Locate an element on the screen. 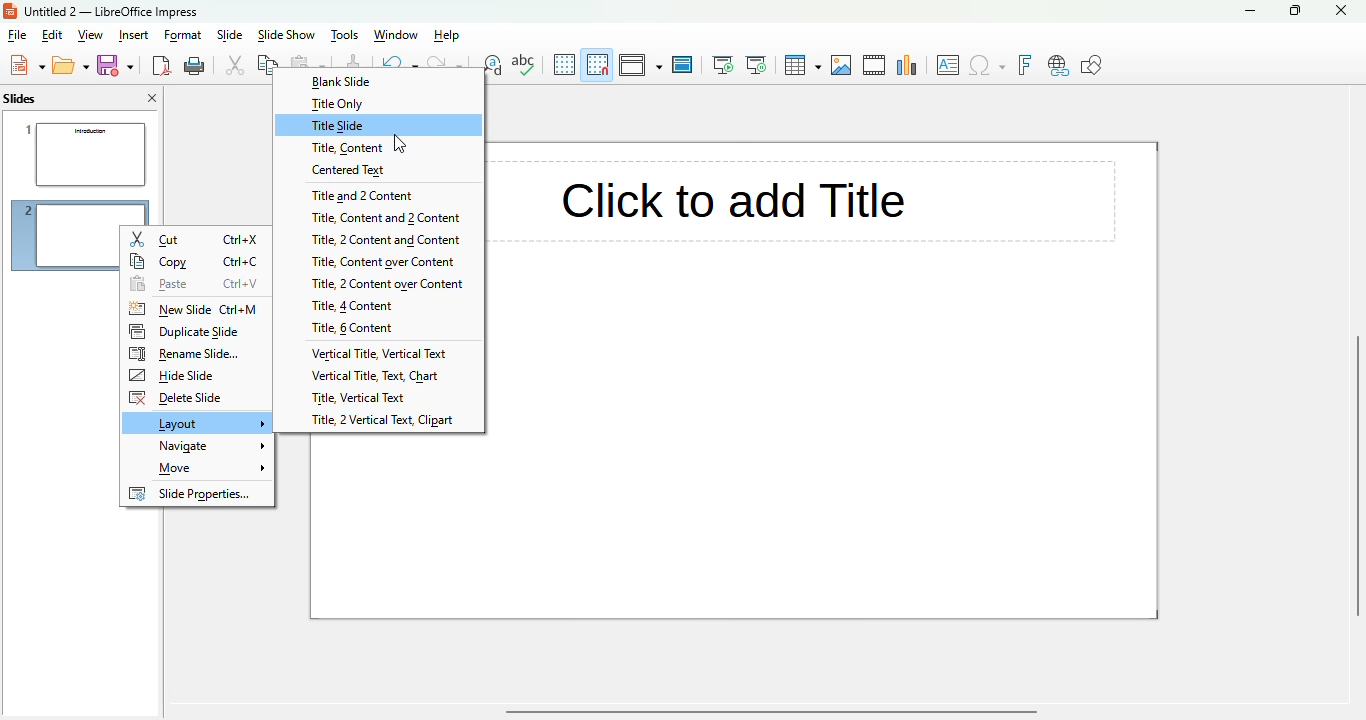  minimize is located at coordinates (1252, 10).